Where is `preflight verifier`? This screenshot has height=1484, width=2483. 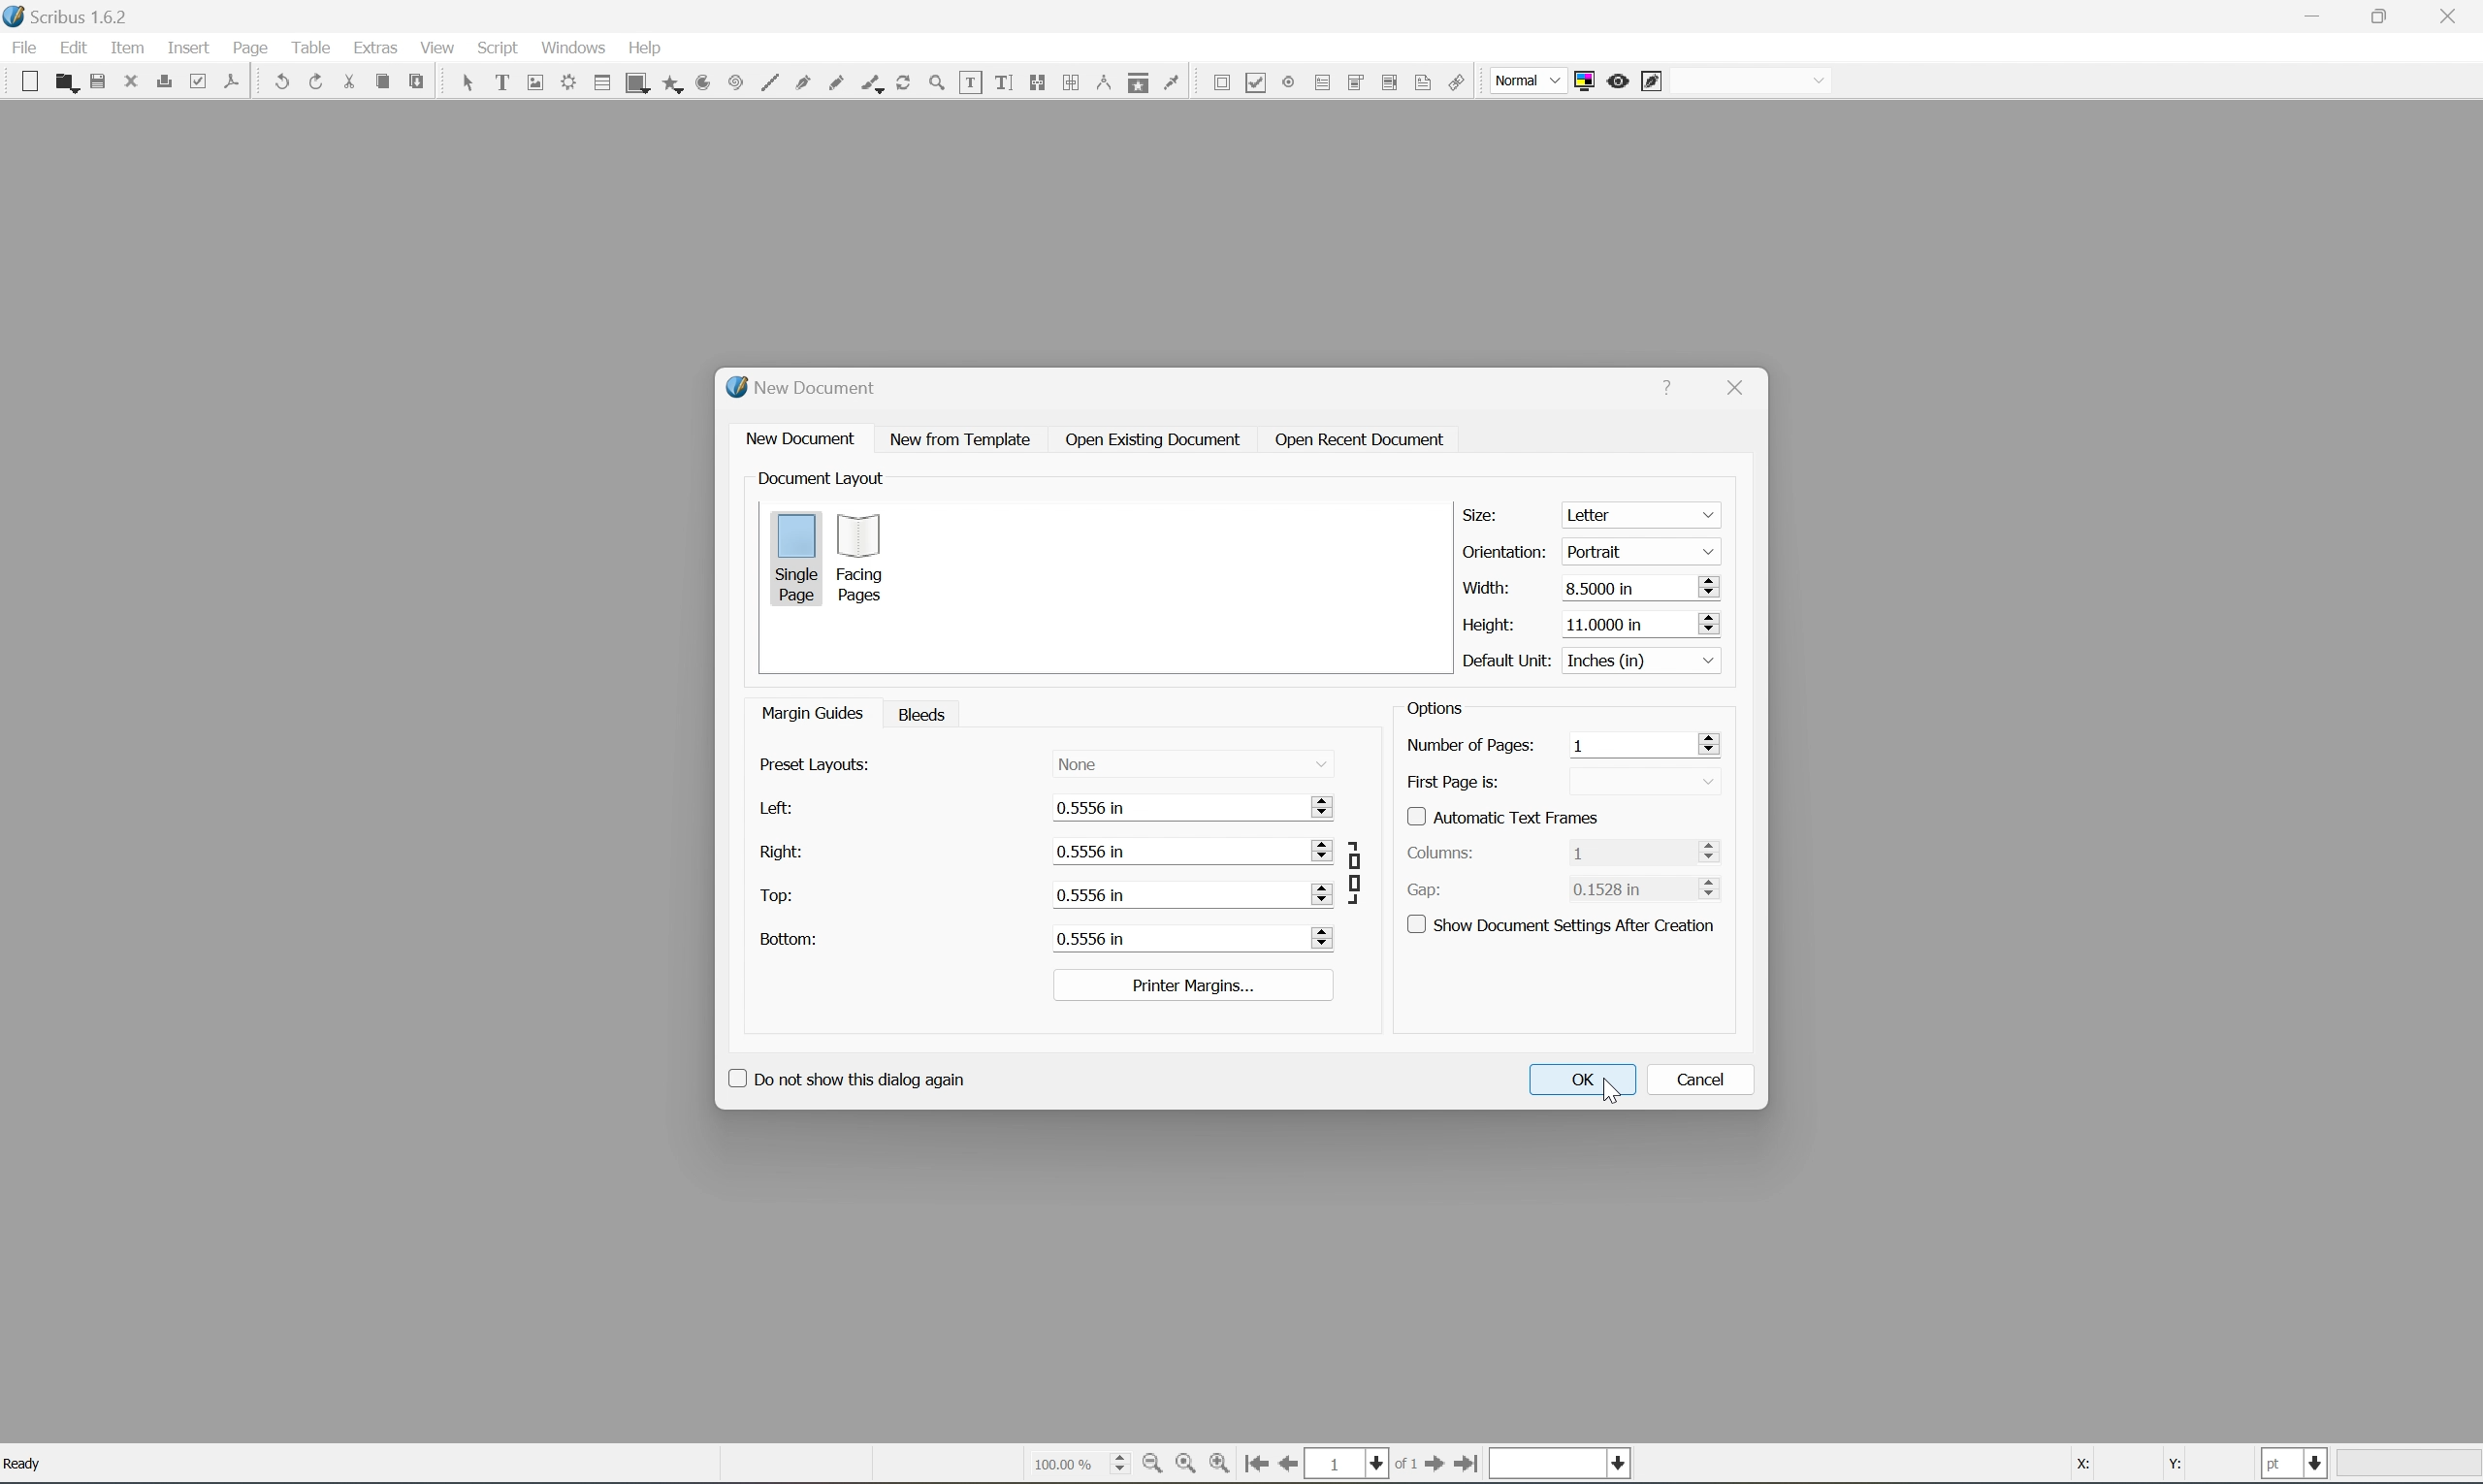
preflight verifier is located at coordinates (197, 82).